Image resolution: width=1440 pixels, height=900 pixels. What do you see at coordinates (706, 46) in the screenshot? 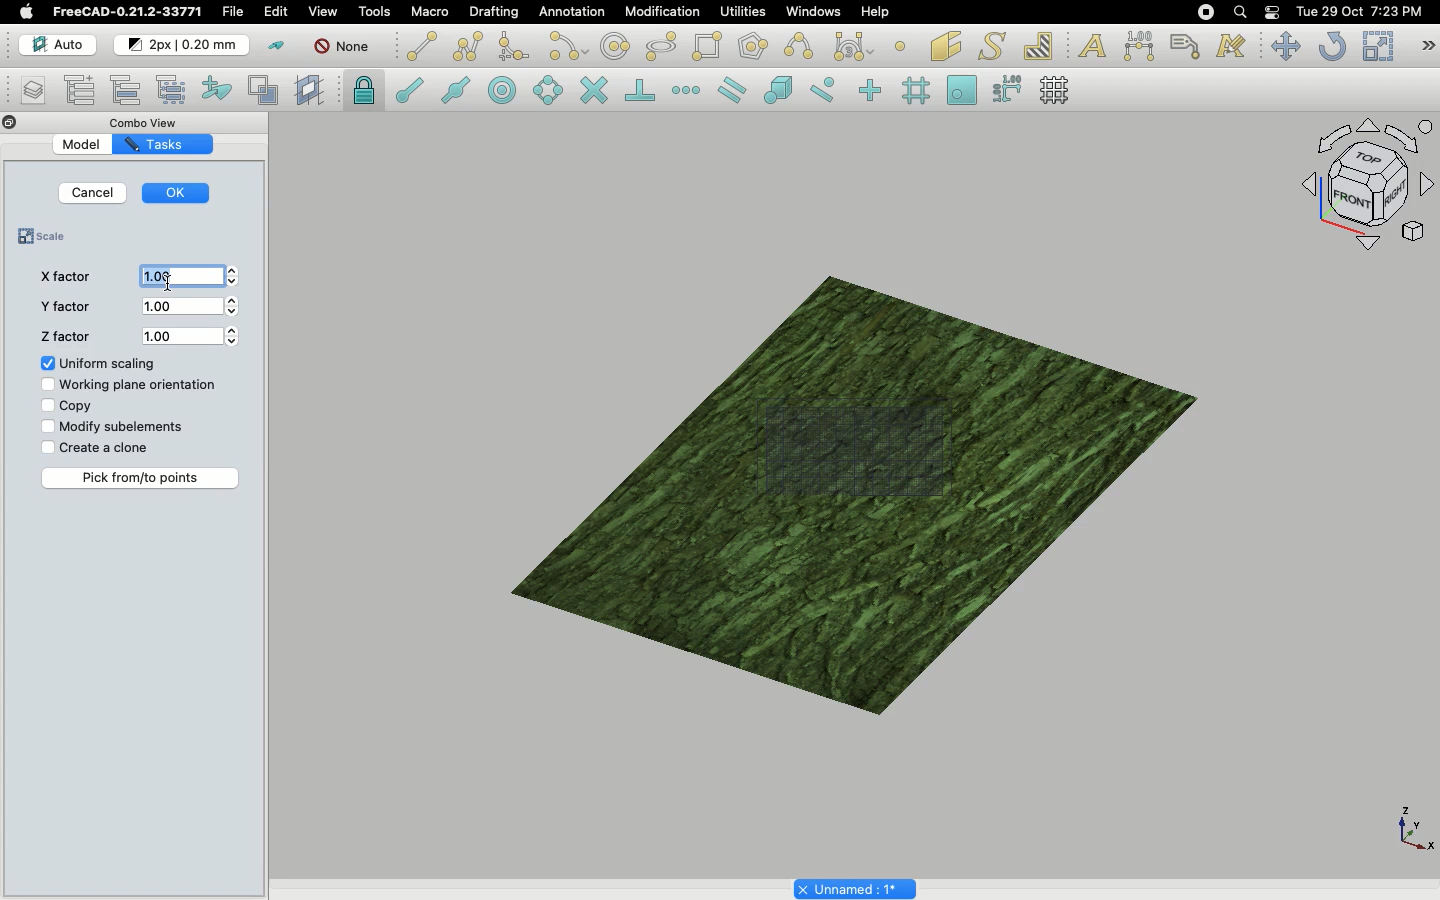
I see `Rectangle` at bounding box center [706, 46].